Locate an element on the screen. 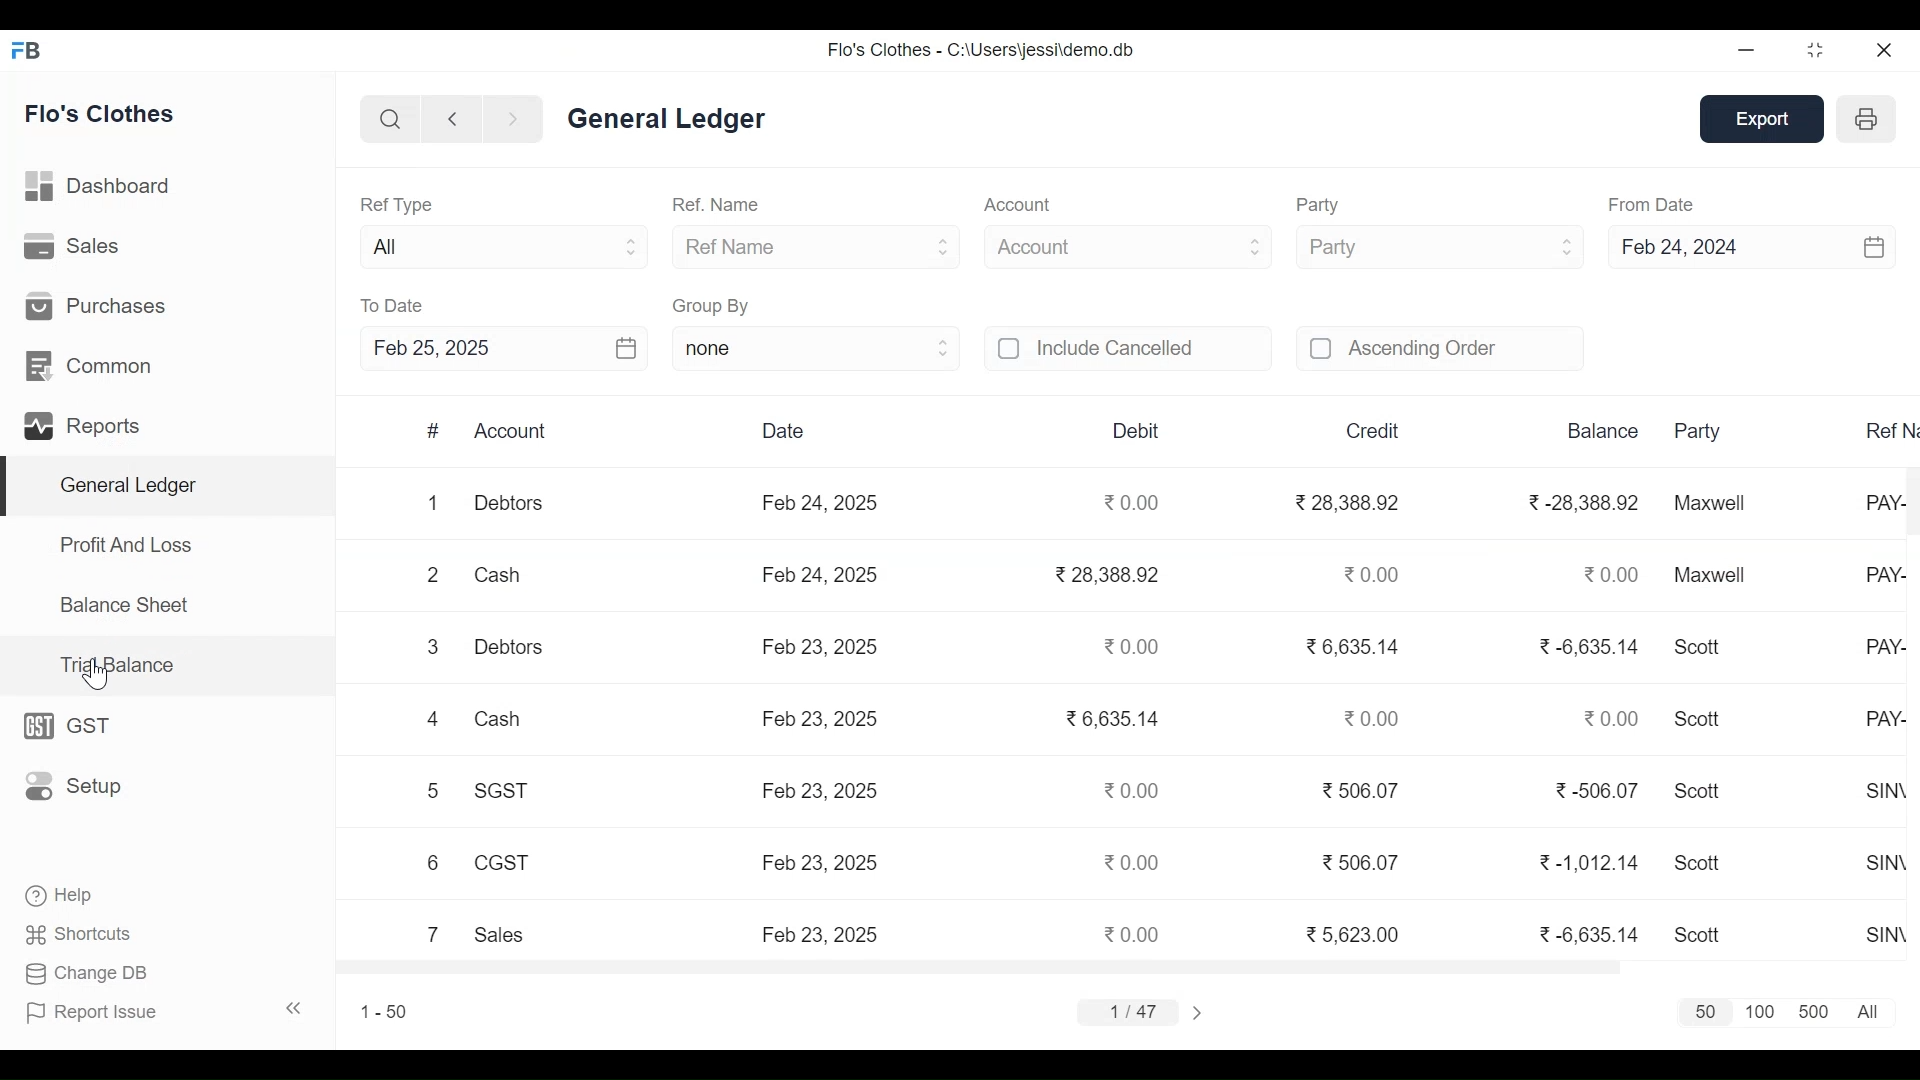 The width and height of the screenshot is (1920, 1080). -506.07 is located at coordinates (1597, 787).